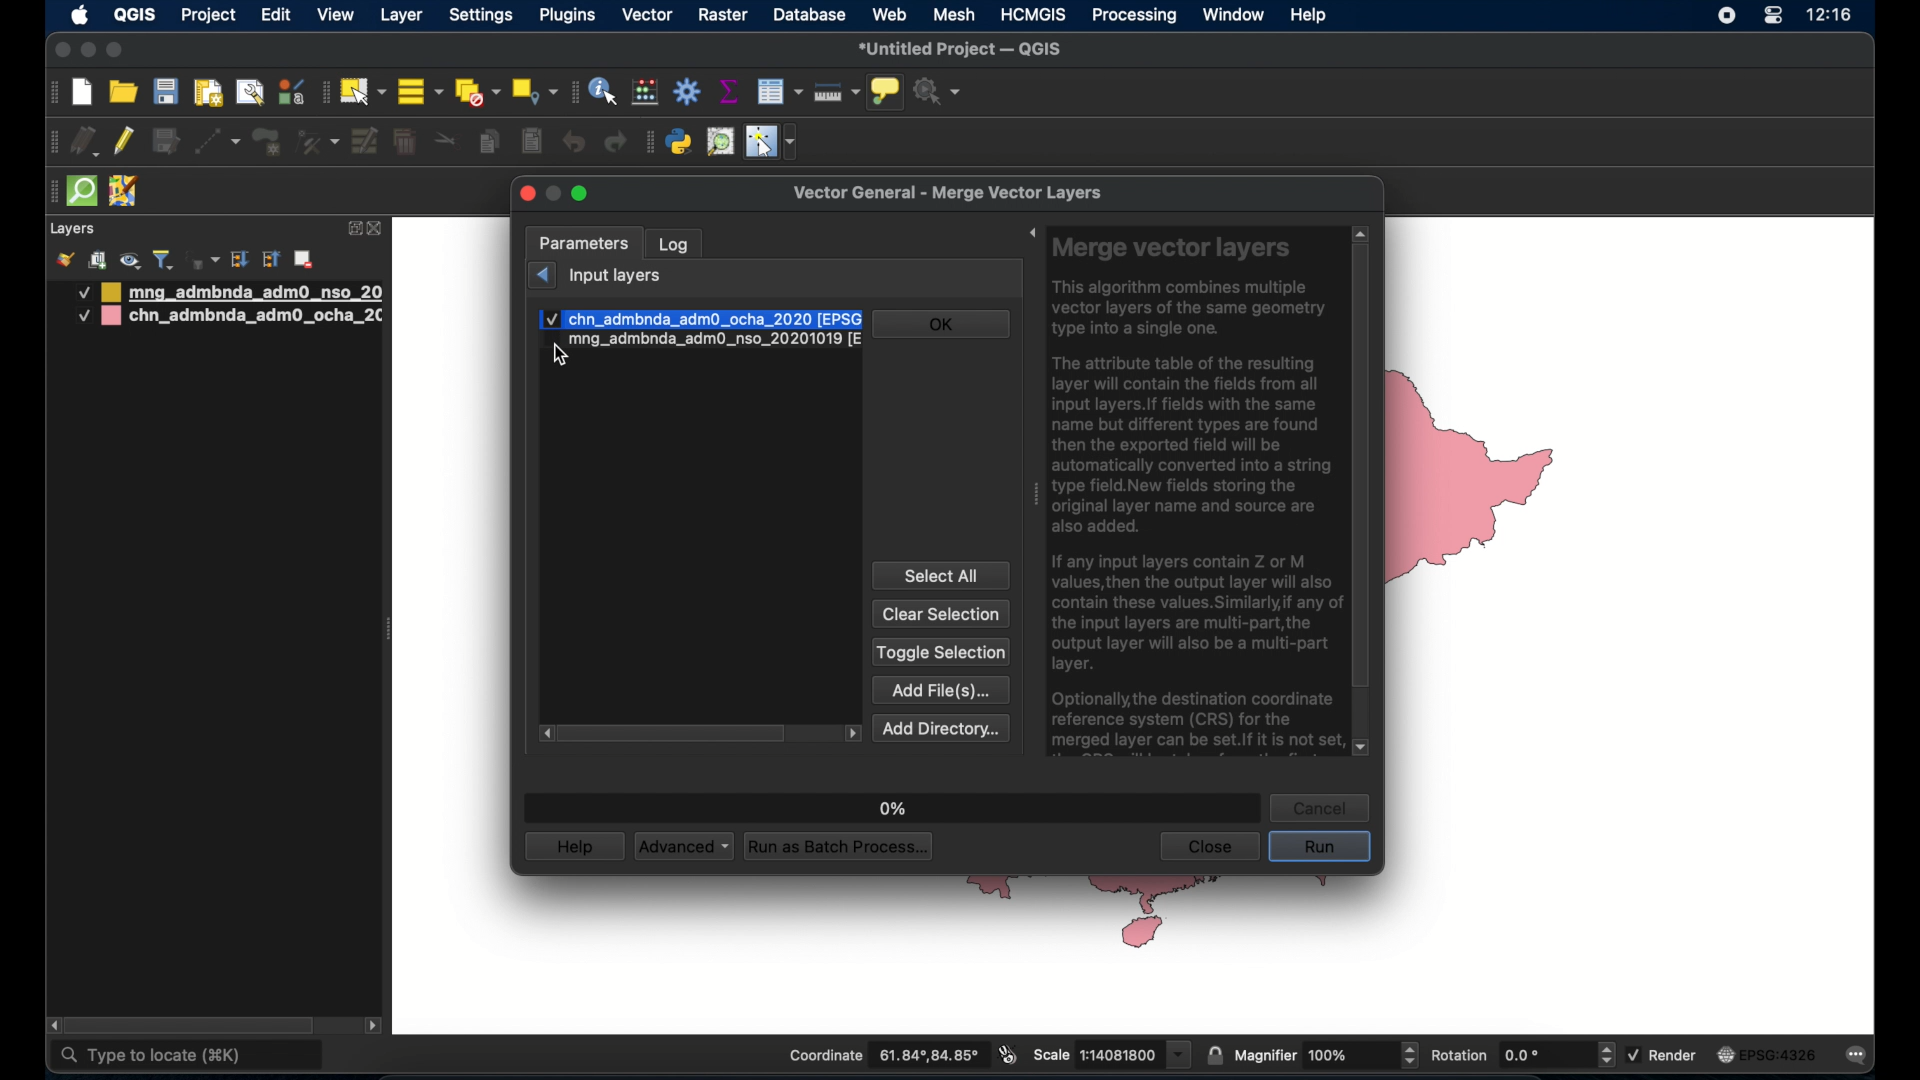 The height and width of the screenshot is (1080, 1920). Describe the element at coordinates (689, 92) in the screenshot. I see `toolbox` at that location.